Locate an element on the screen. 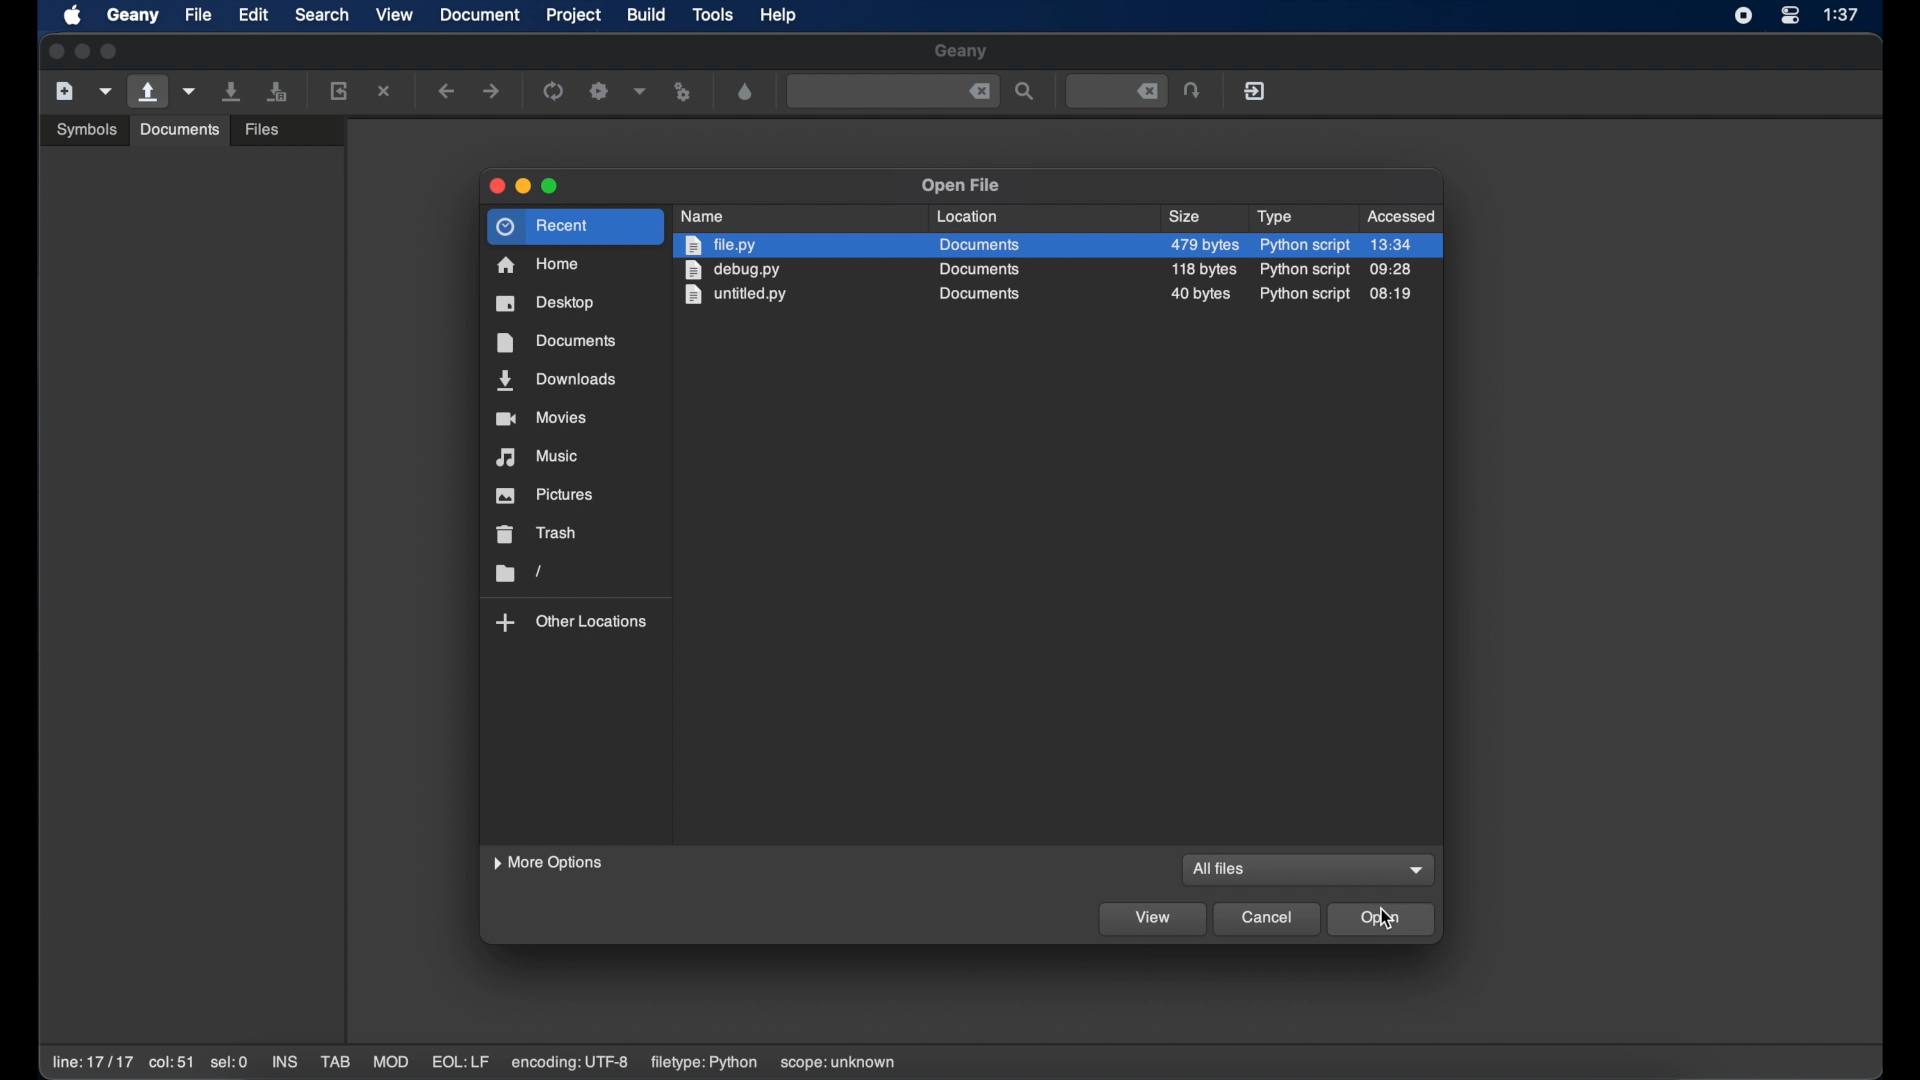 This screenshot has height=1080, width=1920. save open files is located at coordinates (280, 90).